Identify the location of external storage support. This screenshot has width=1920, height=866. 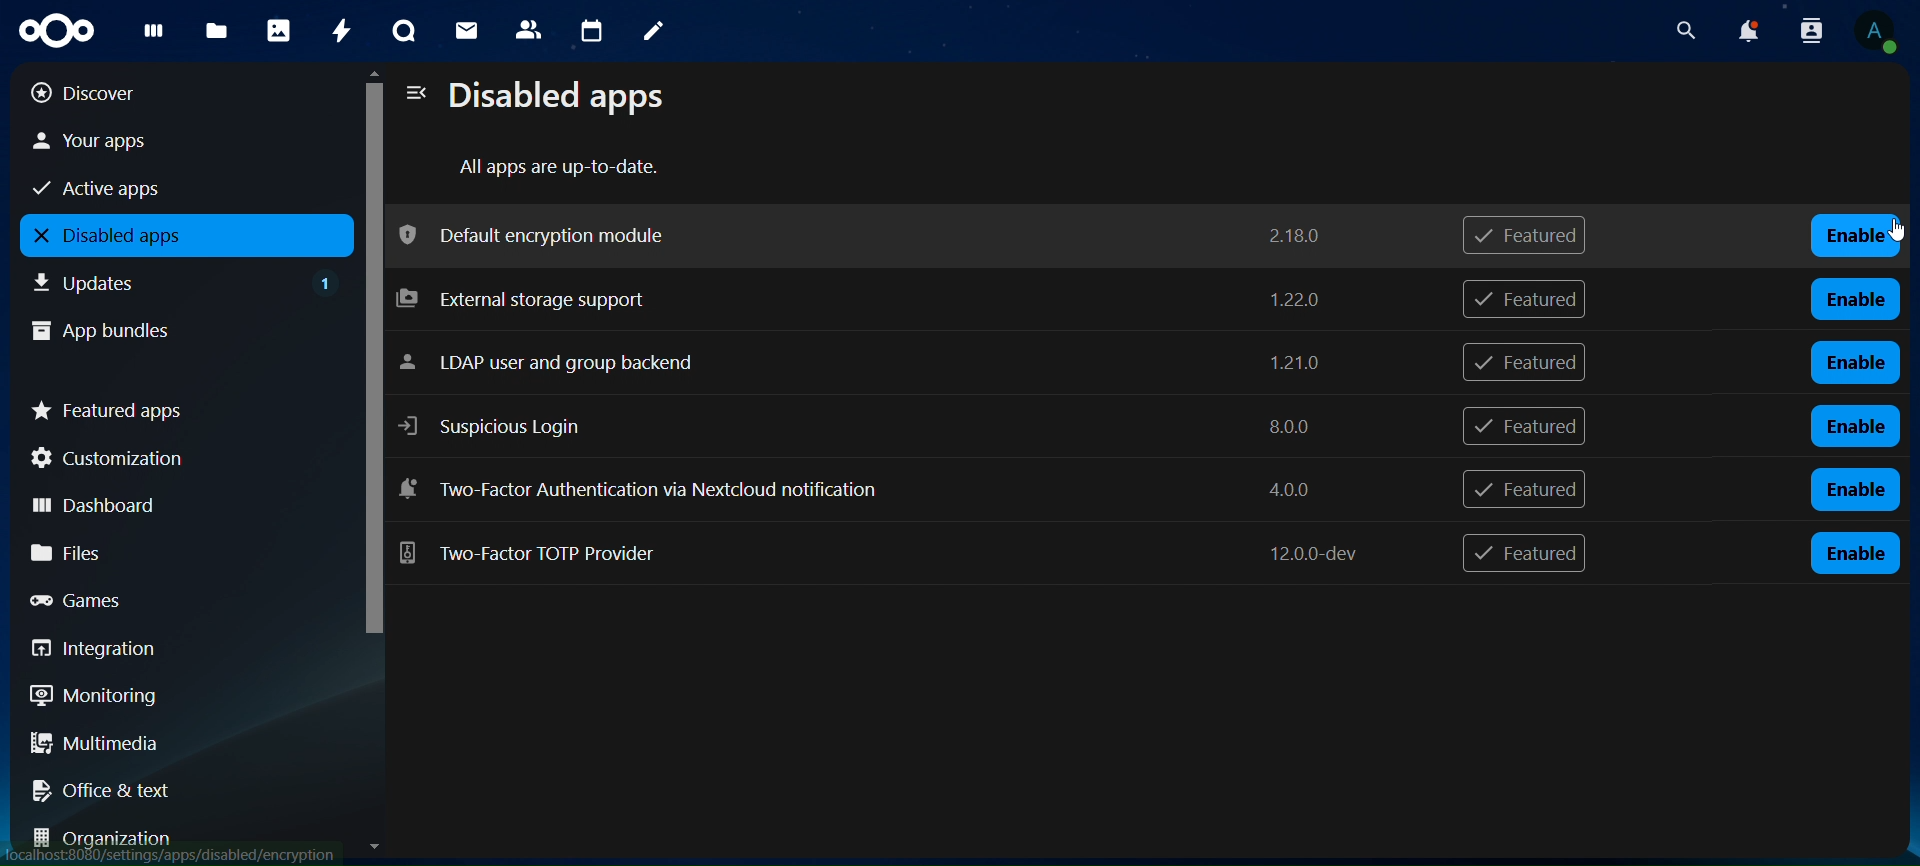
(863, 301).